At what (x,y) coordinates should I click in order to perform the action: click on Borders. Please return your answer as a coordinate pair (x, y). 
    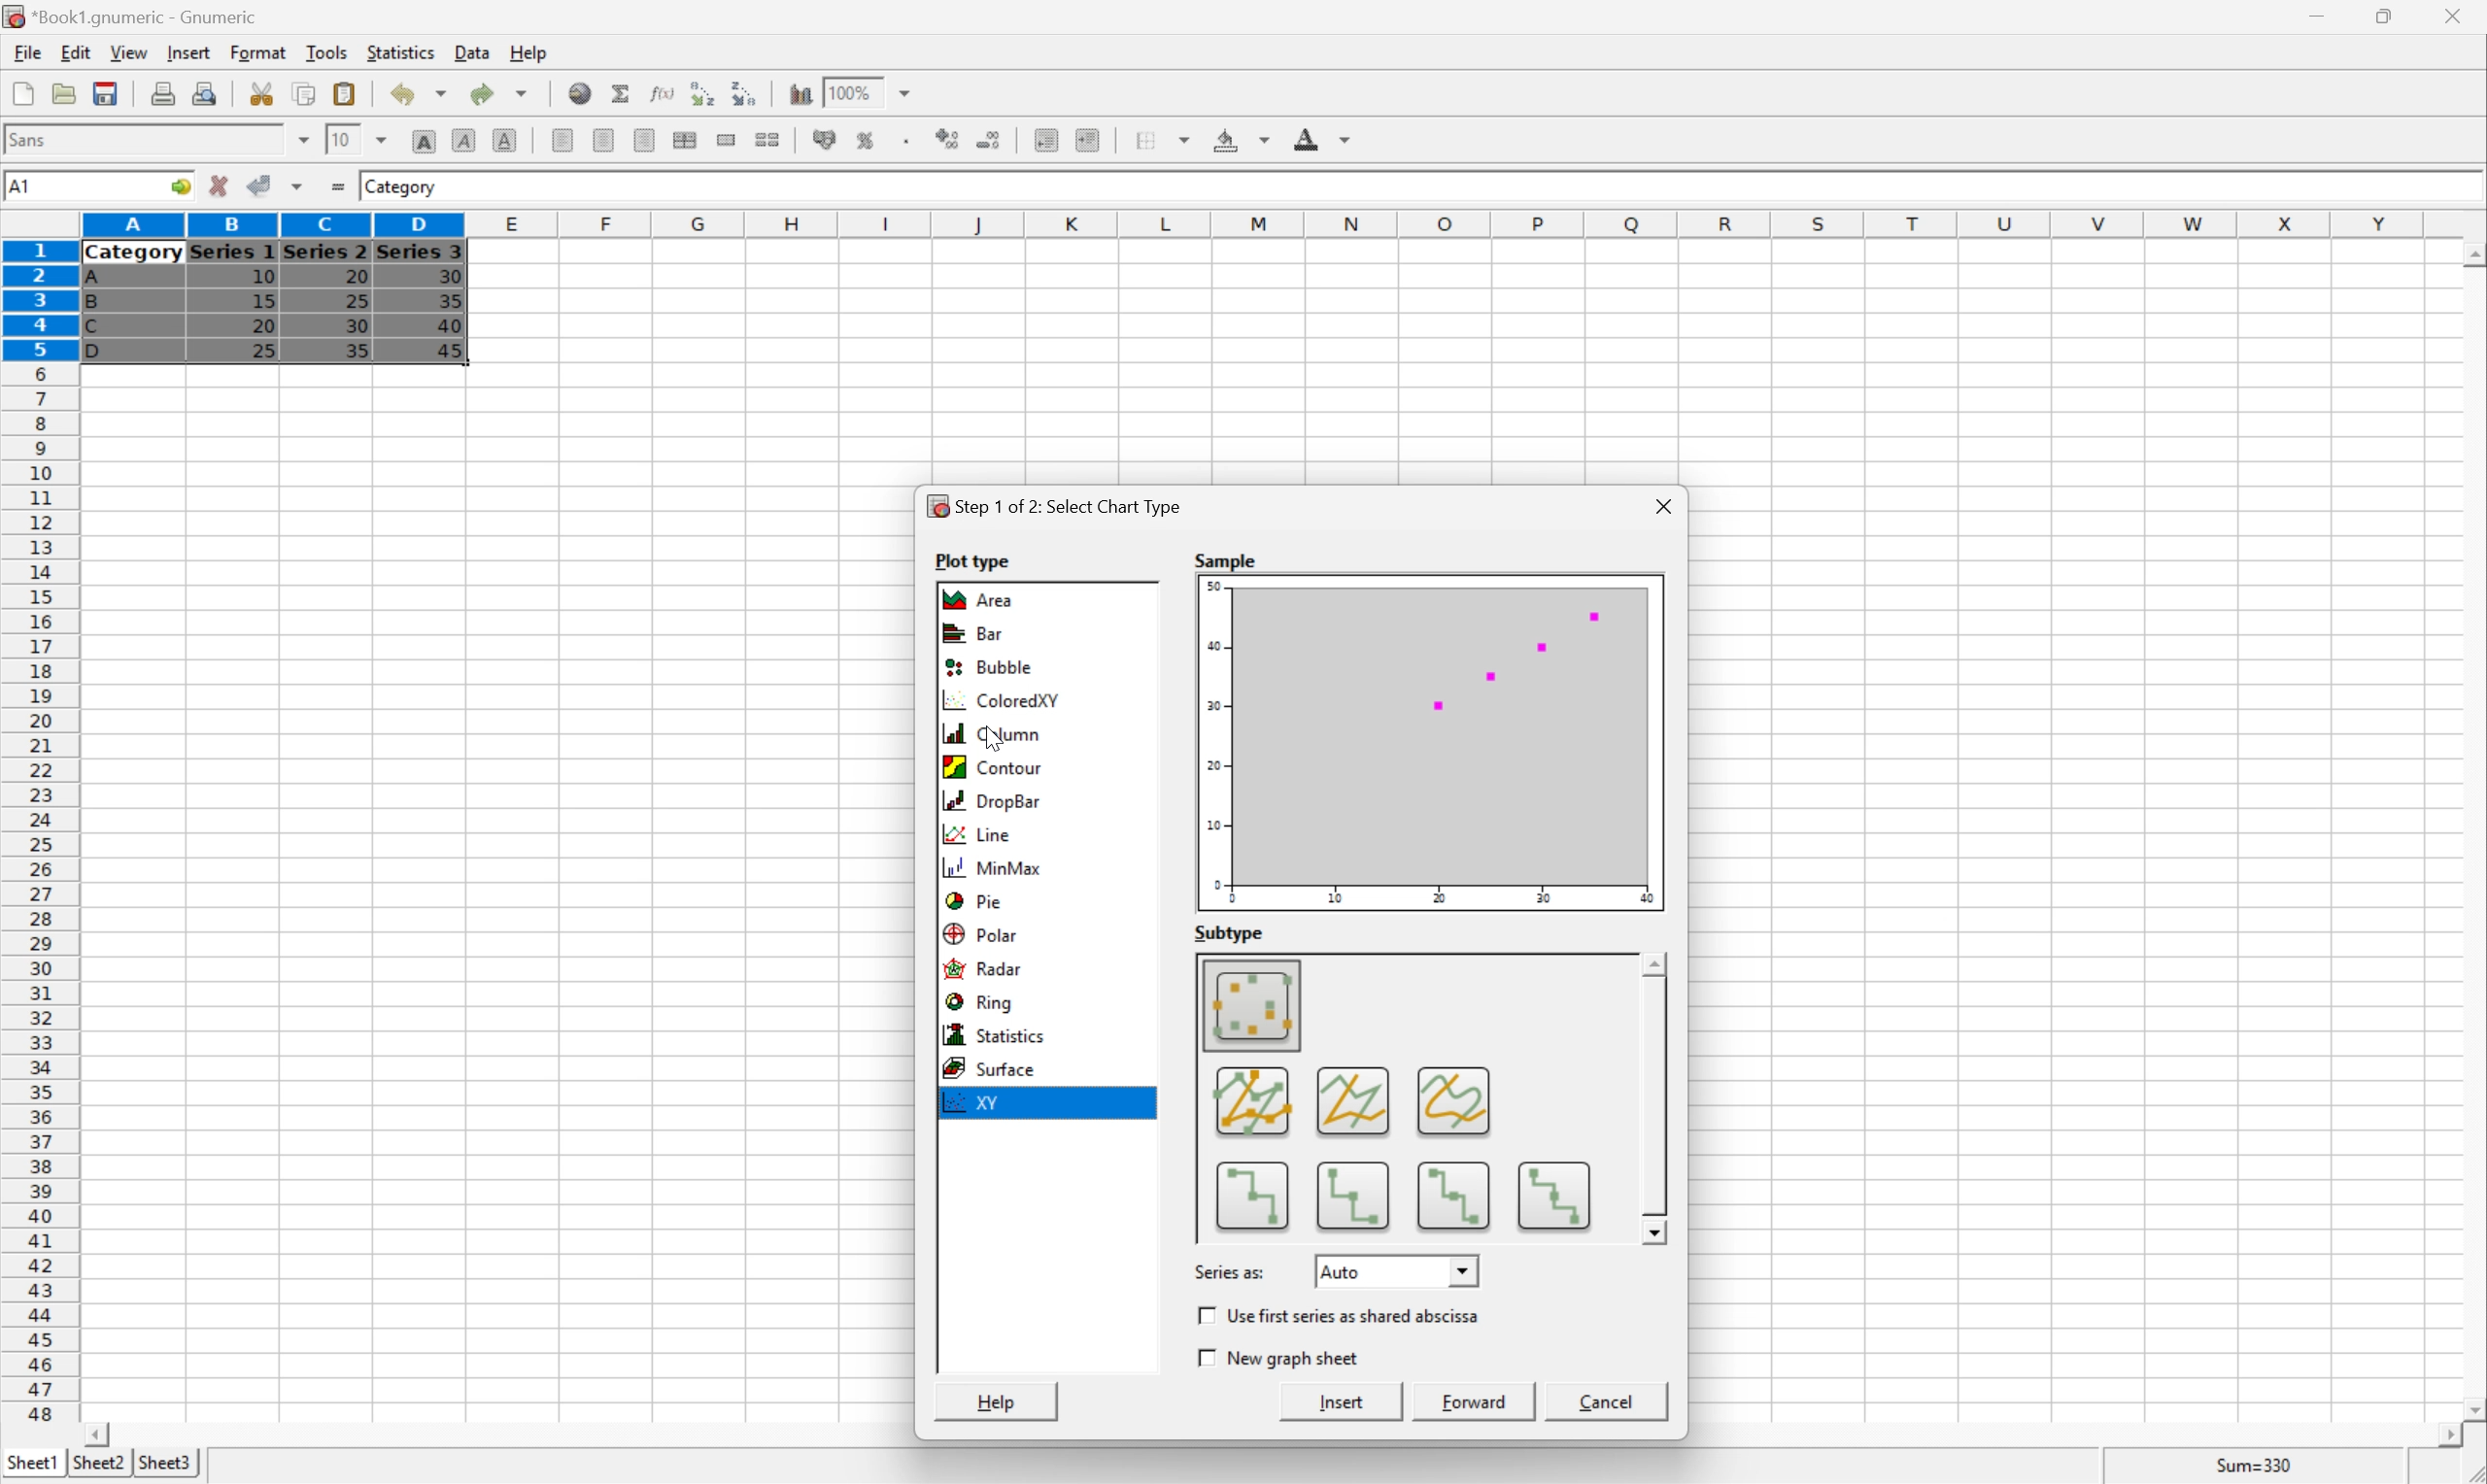
    Looking at the image, I should click on (1168, 138).